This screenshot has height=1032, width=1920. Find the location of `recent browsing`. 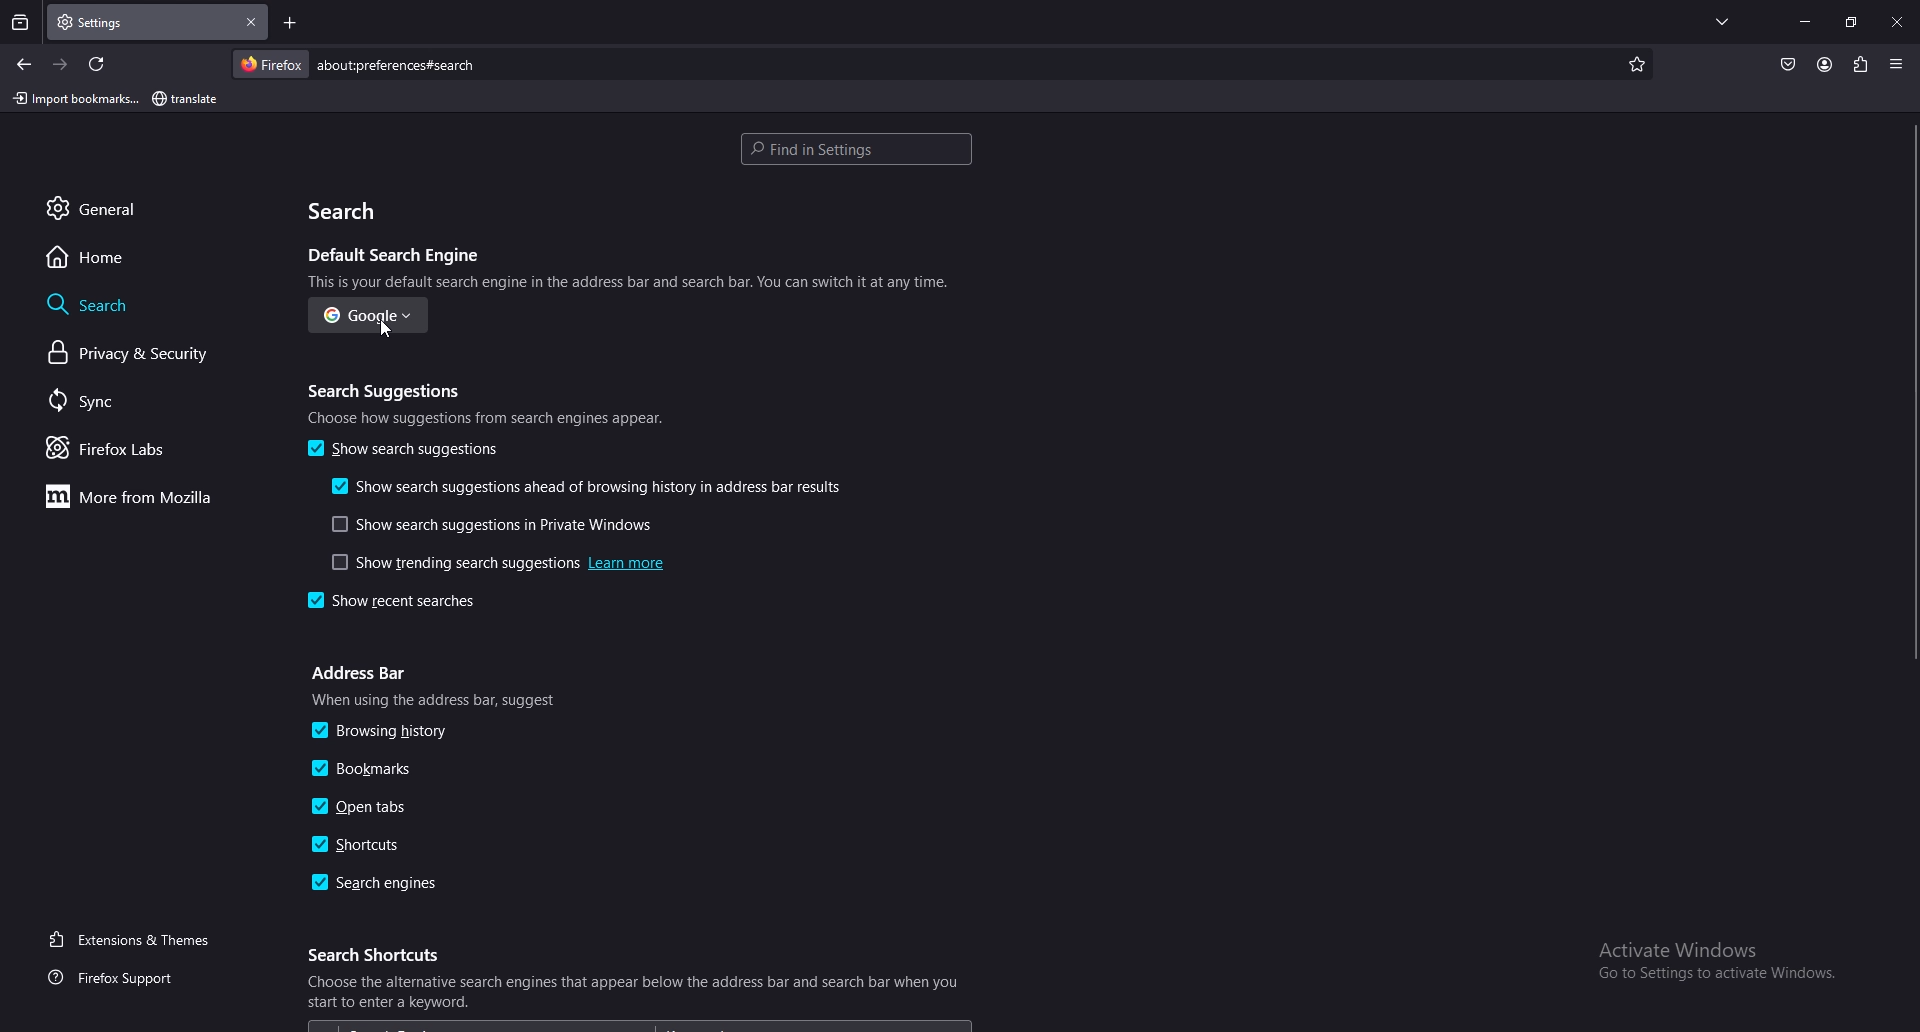

recent browsing is located at coordinates (20, 22).